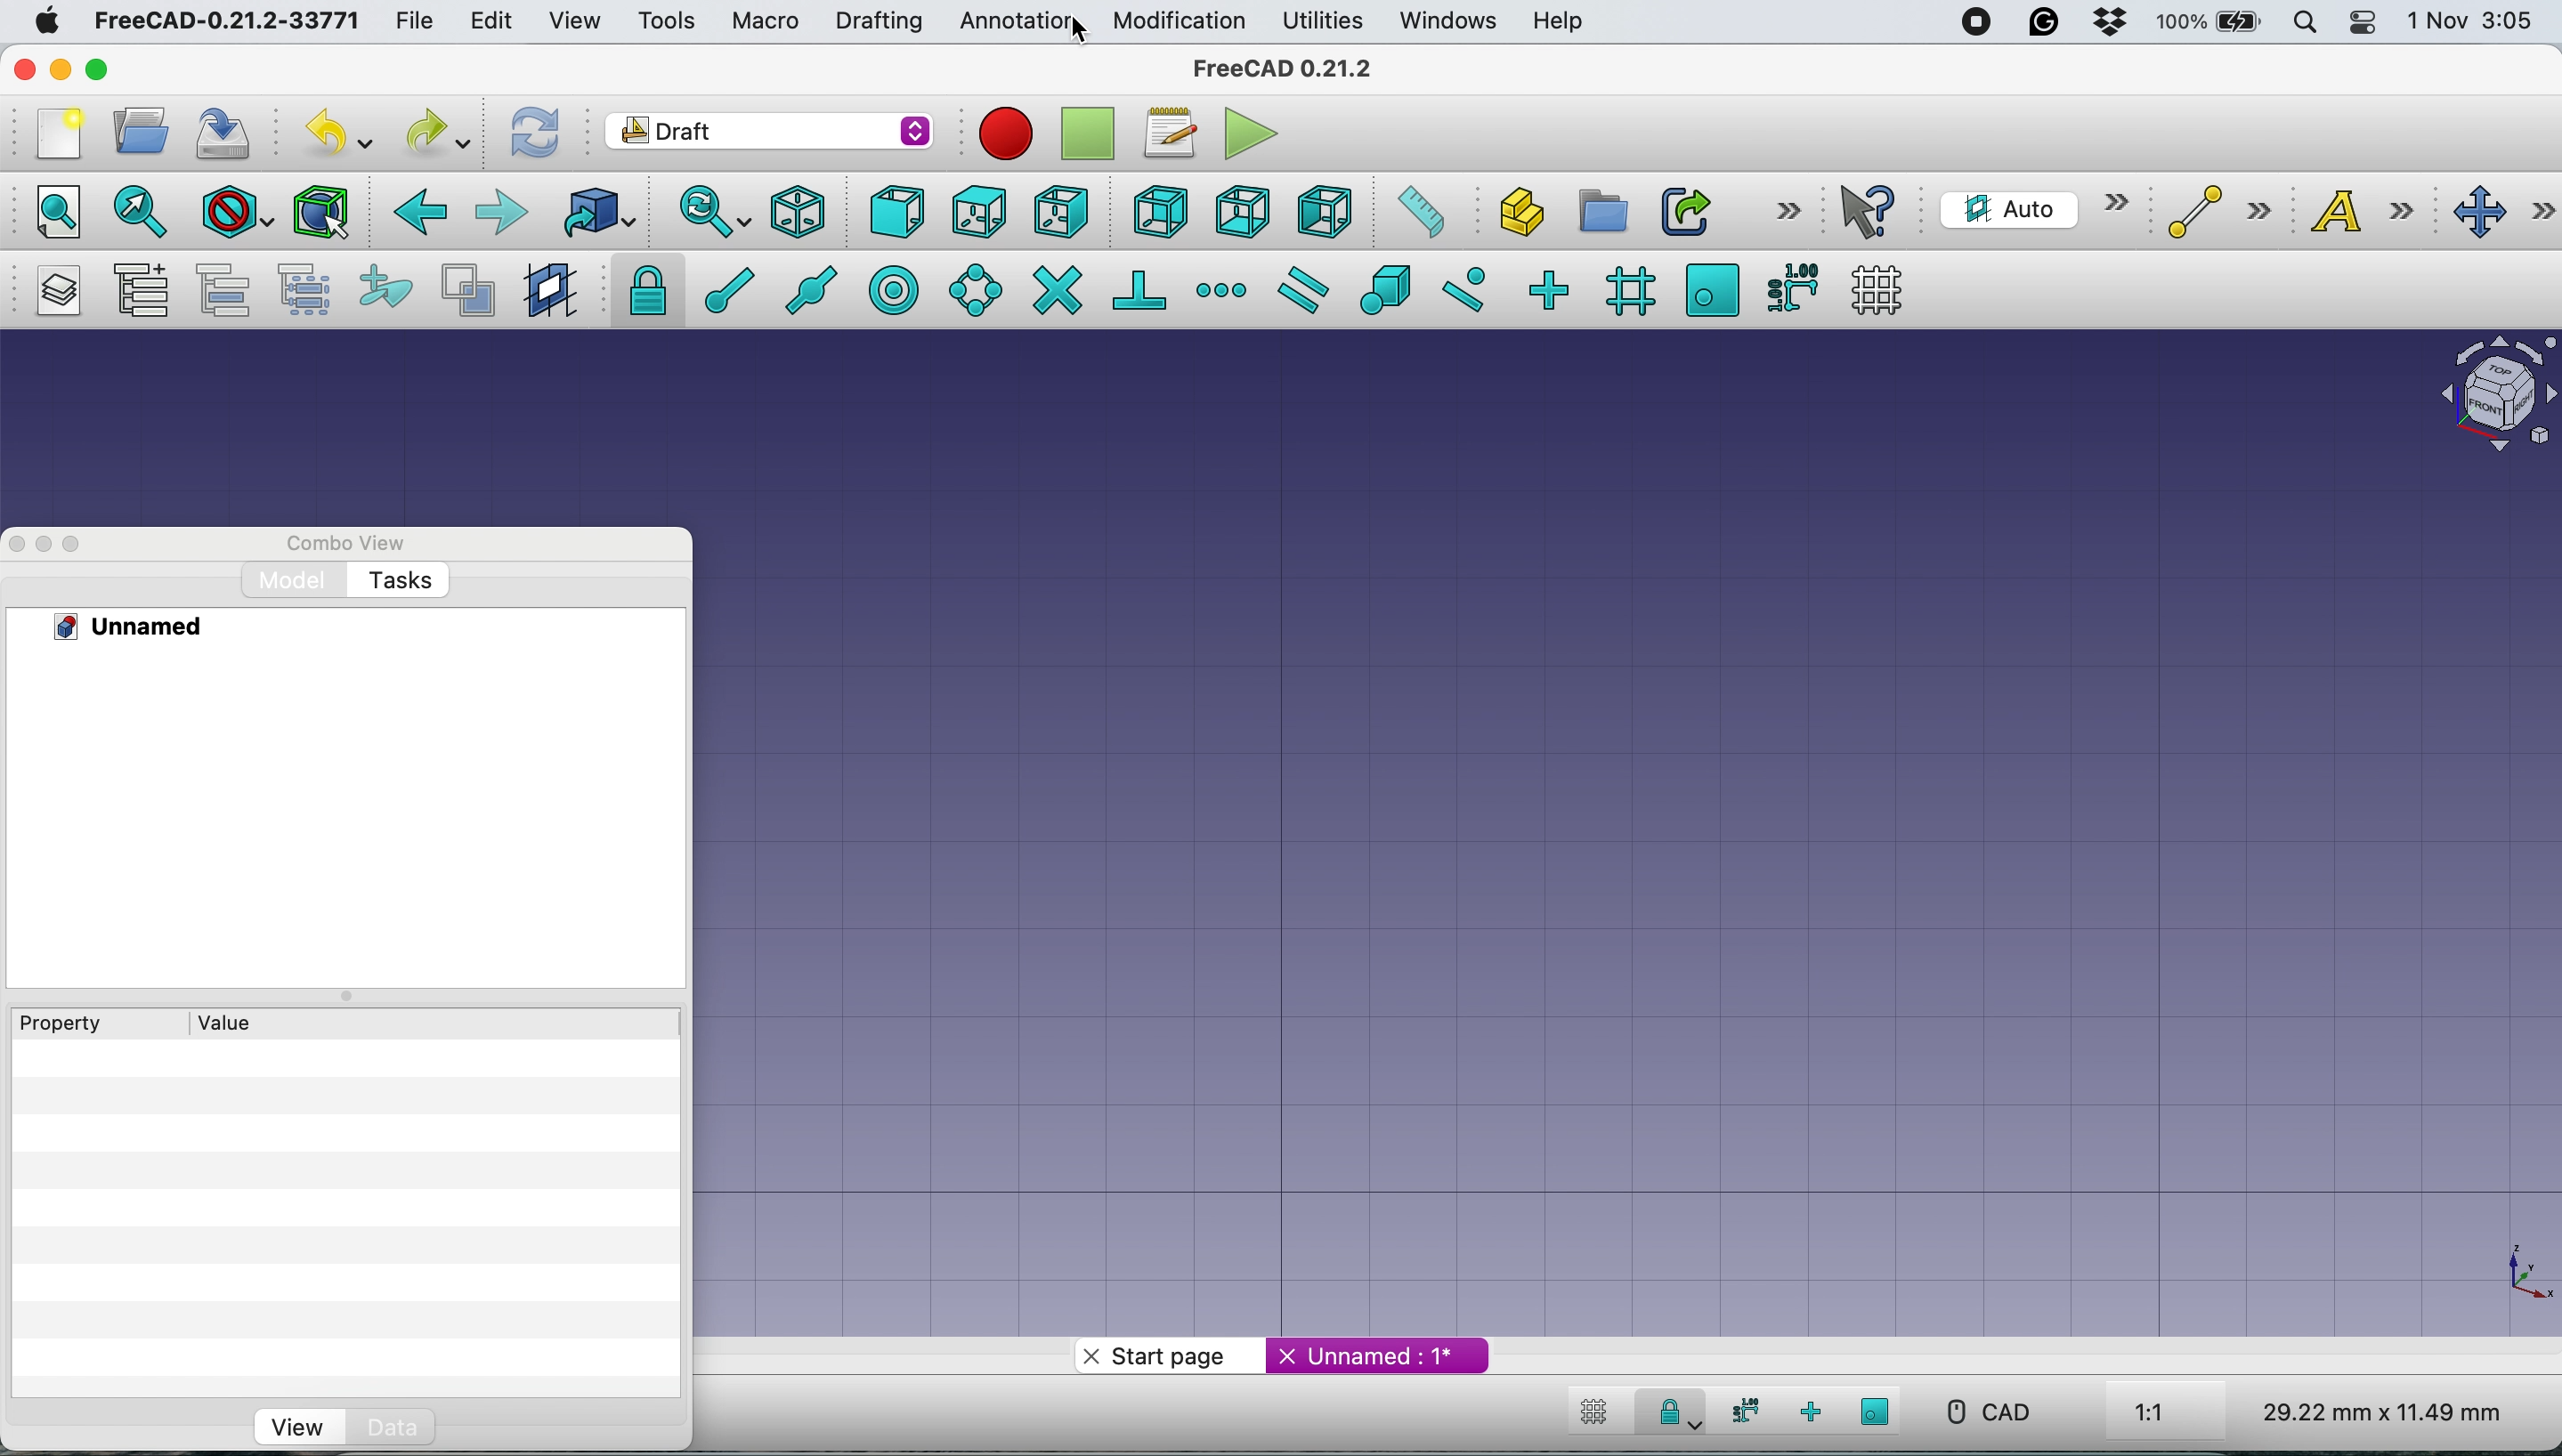 The image size is (2562, 1456). What do you see at coordinates (713, 212) in the screenshot?
I see `sync view` at bounding box center [713, 212].